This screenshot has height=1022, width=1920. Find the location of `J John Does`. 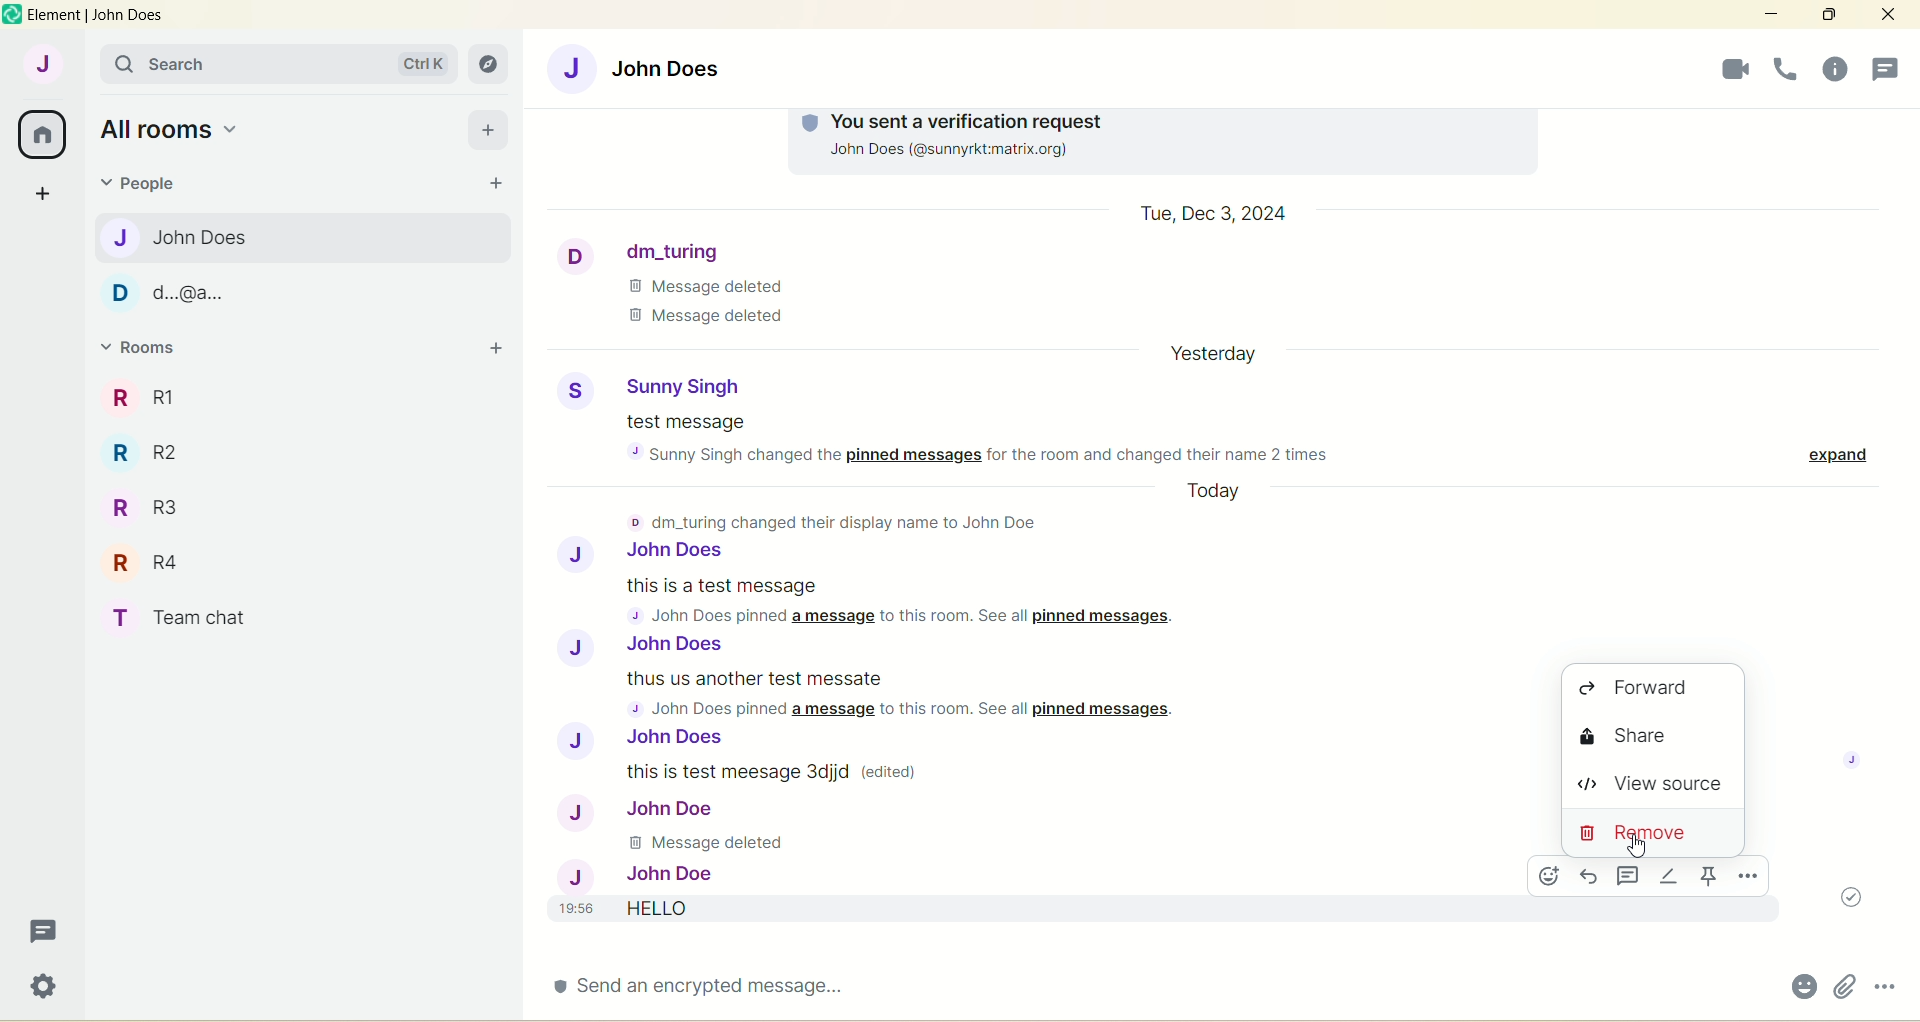

J John Does is located at coordinates (654, 647).